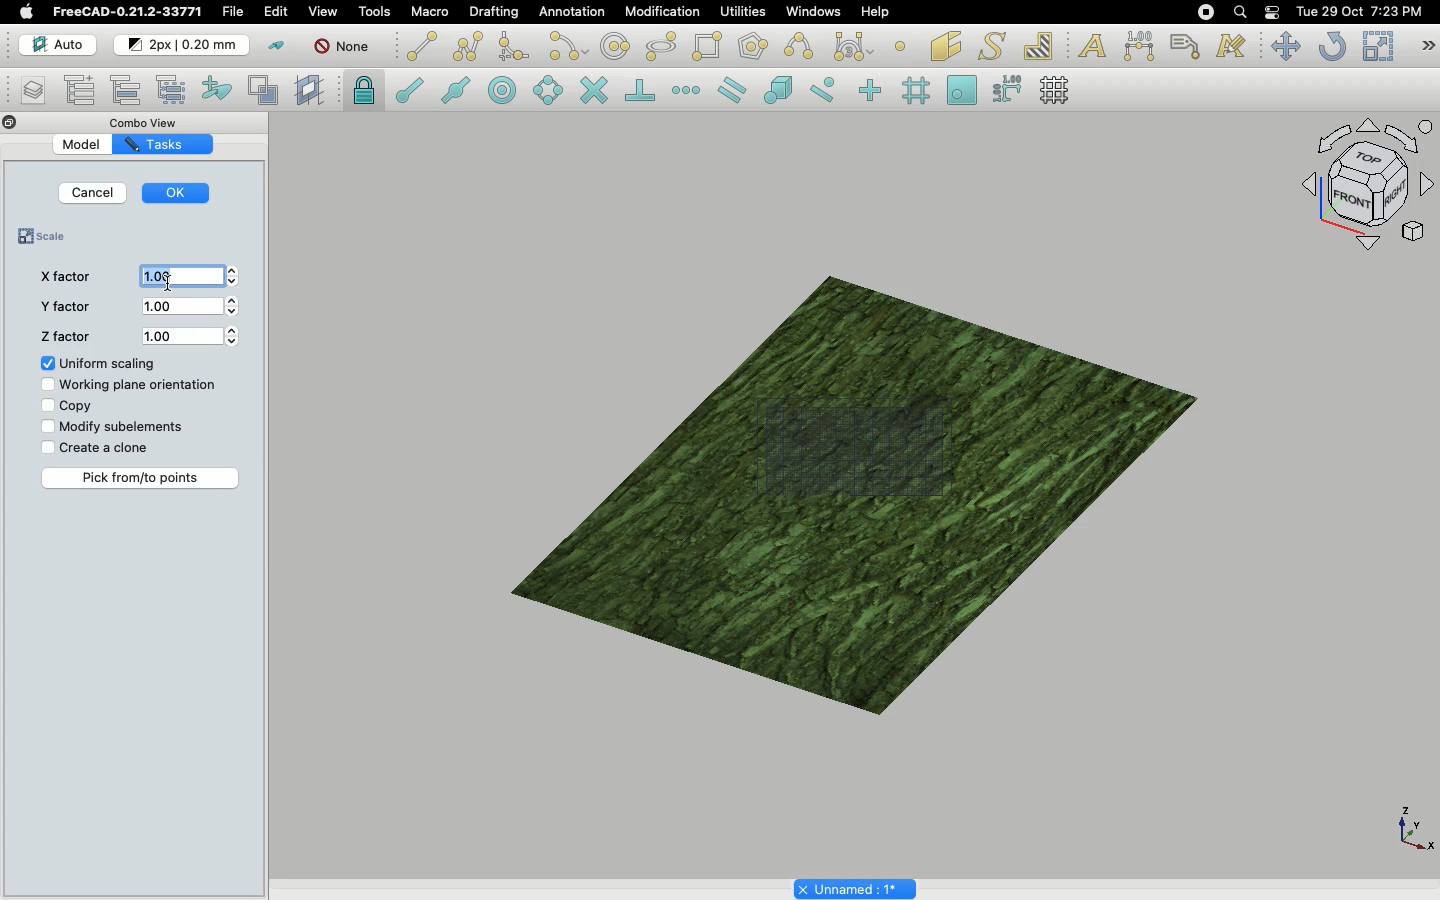 Image resolution: width=1440 pixels, height=900 pixels. I want to click on Close, so click(8, 122).